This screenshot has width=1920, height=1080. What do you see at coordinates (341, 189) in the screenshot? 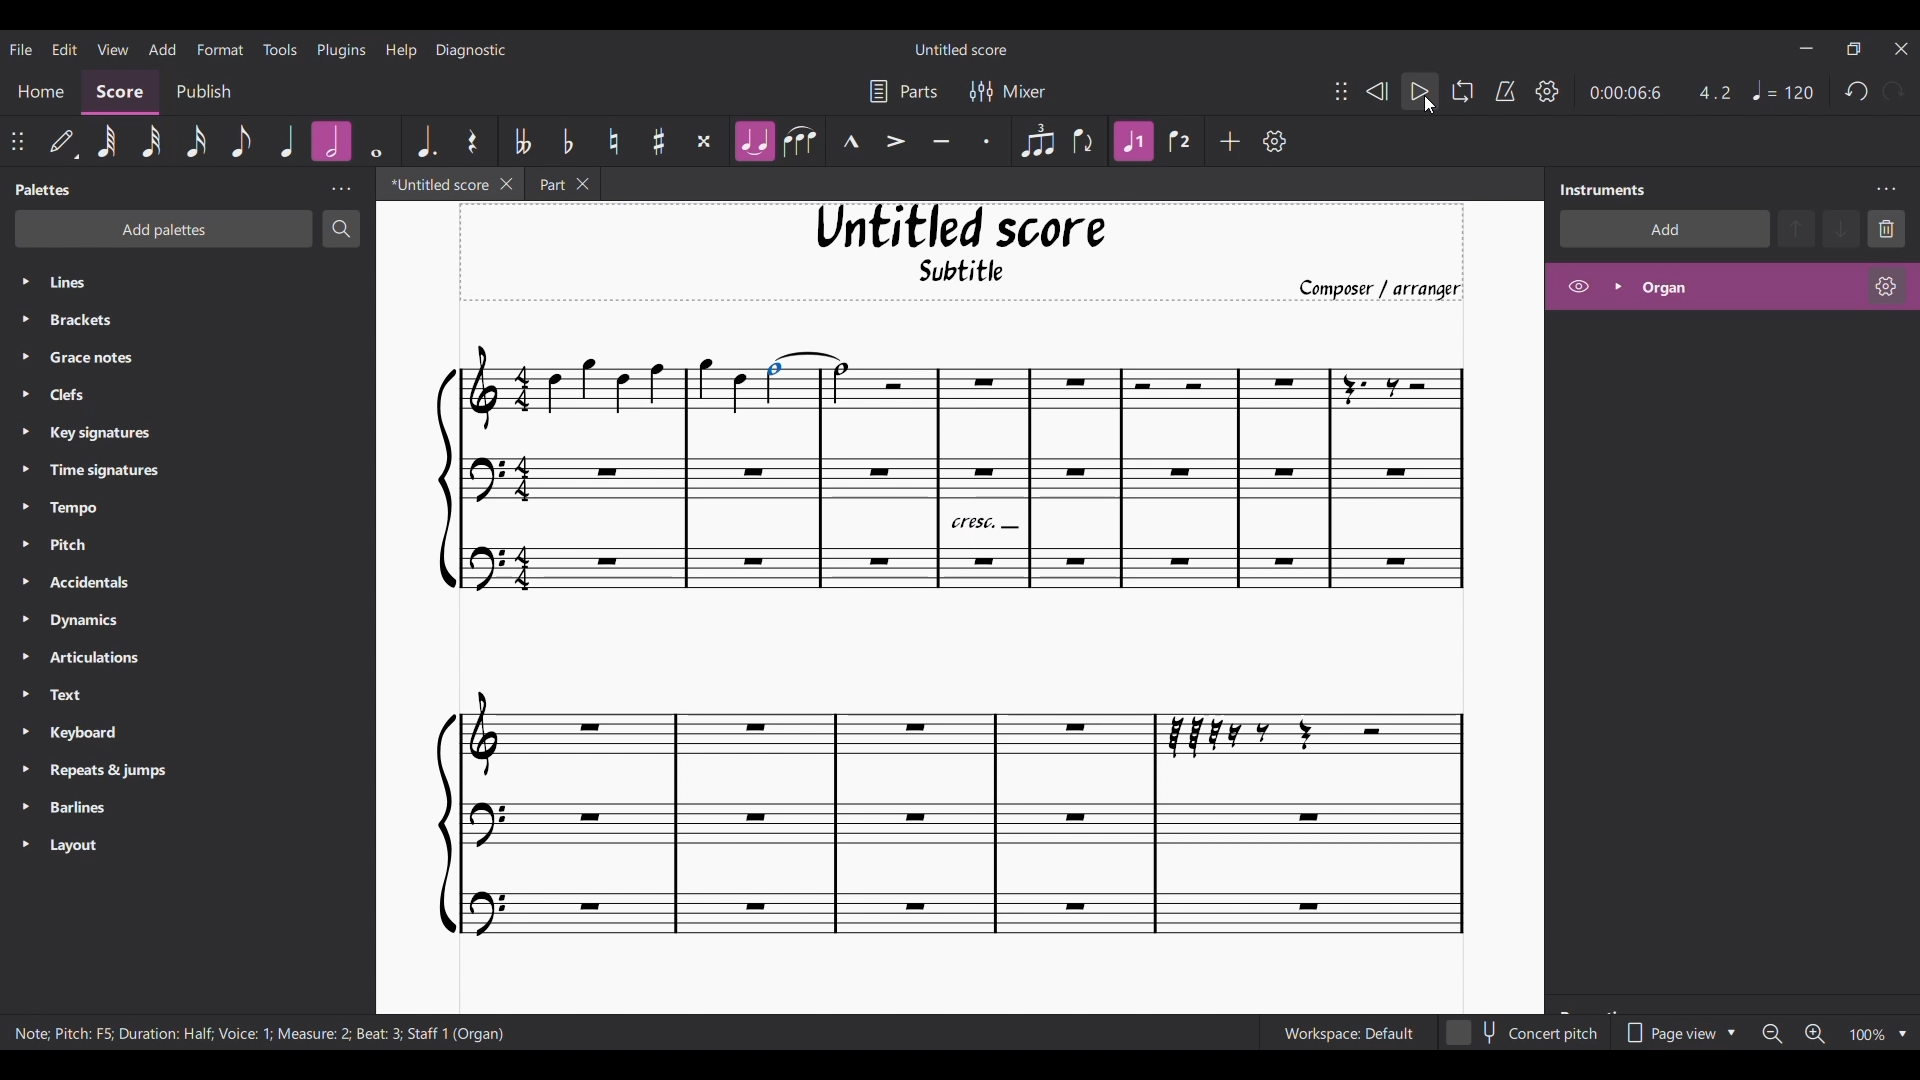
I see `Palette panel settings` at bounding box center [341, 189].